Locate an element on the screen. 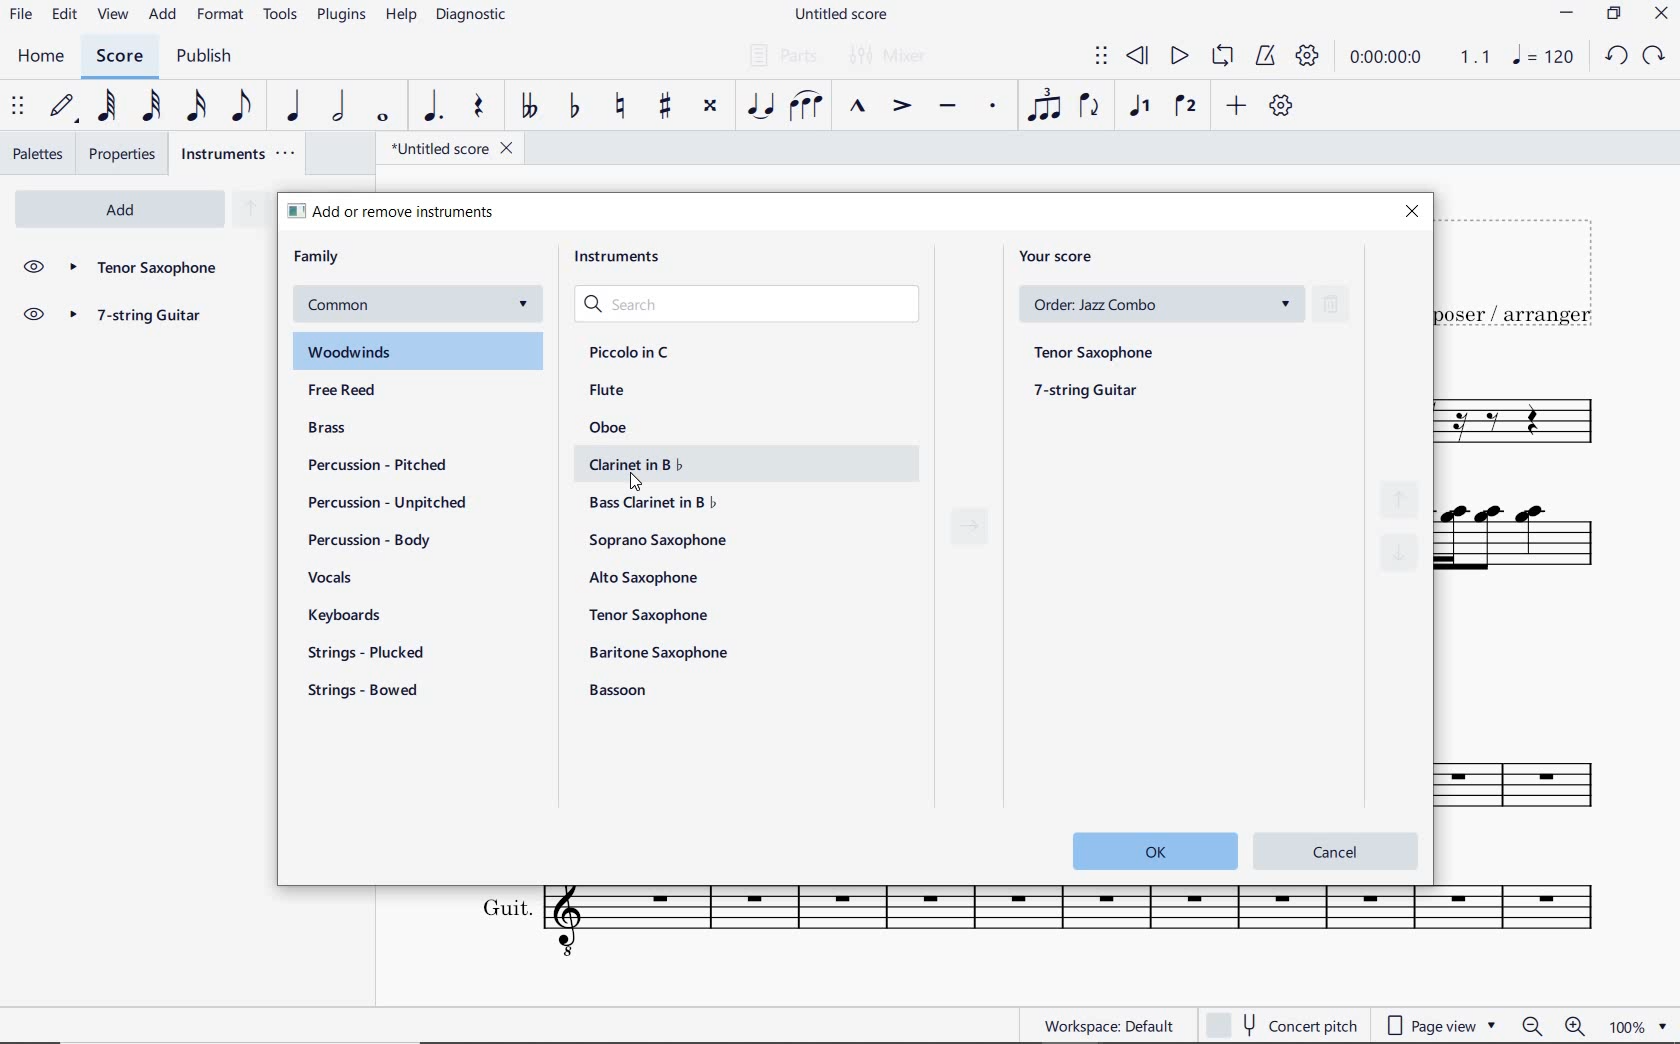 This screenshot has width=1680, height=1044. VIEW is located at coordinates (115, 16).